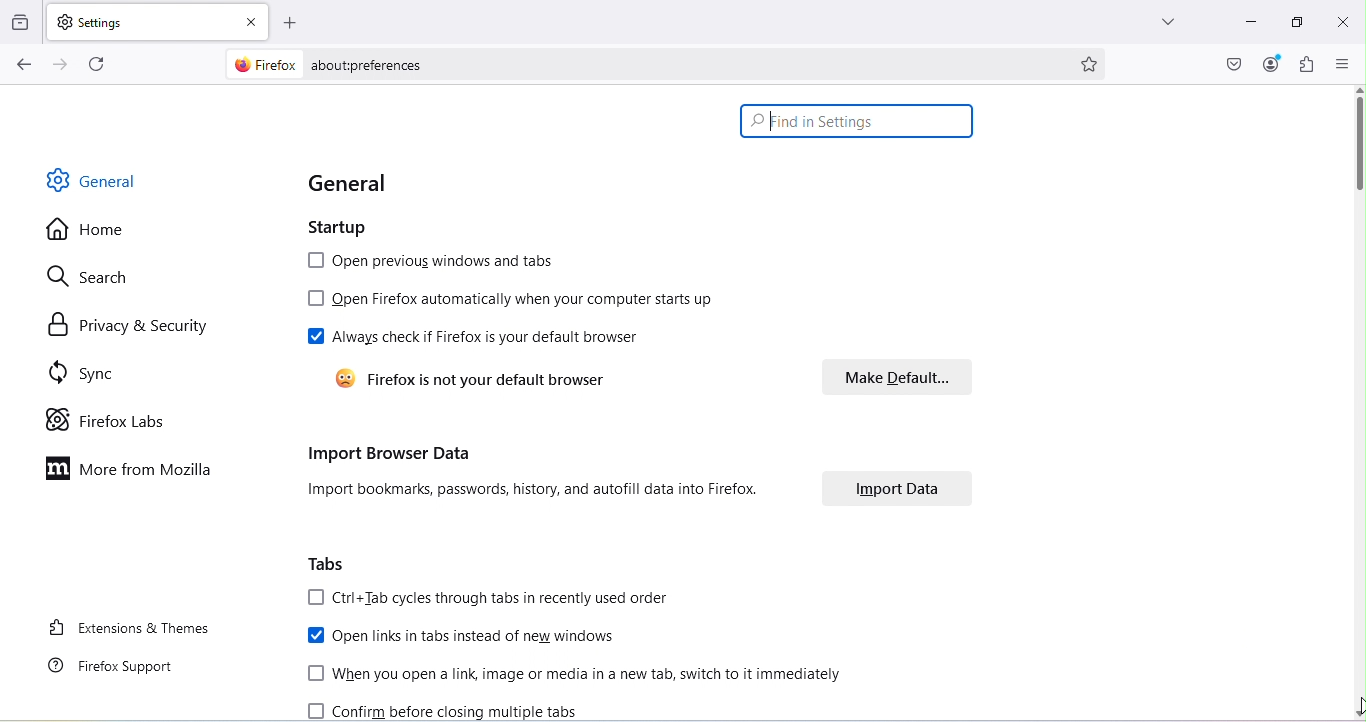  Describe the element at coordinates (99, 183) in the screenshot. I see `General` at that location.